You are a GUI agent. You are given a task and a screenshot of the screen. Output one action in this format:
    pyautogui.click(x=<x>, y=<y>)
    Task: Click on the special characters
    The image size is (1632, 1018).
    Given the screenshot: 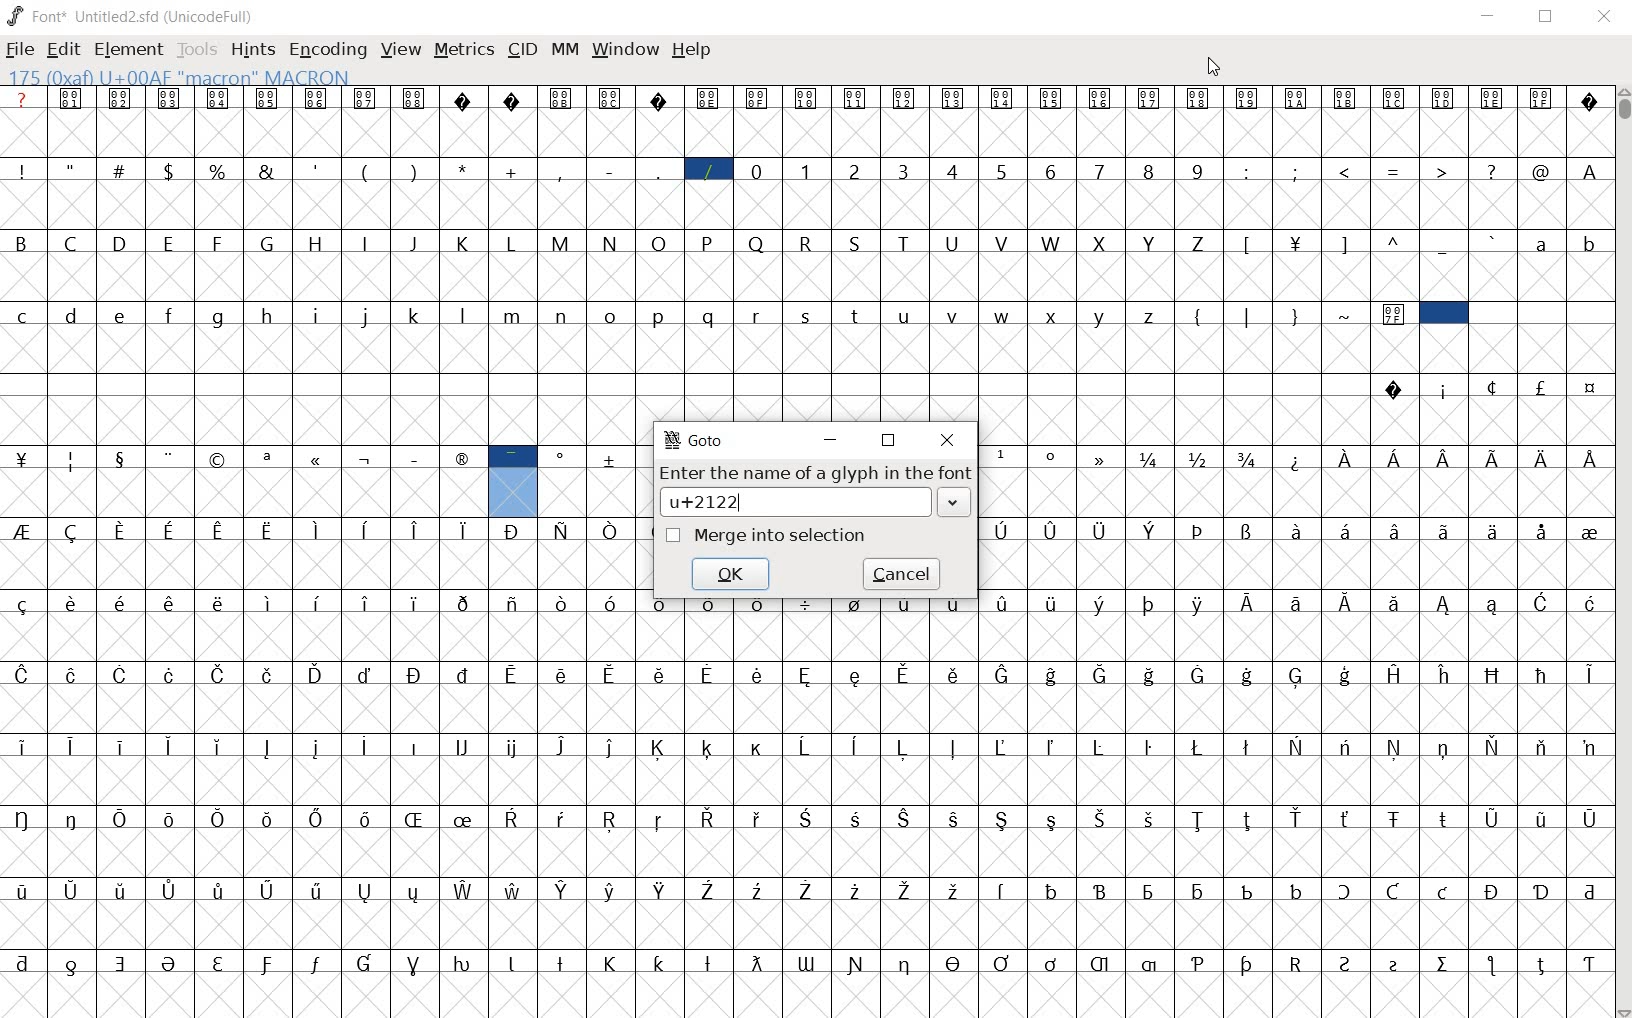 What is the action you would take?
    pyautogui.click(x=350, y=483)
    